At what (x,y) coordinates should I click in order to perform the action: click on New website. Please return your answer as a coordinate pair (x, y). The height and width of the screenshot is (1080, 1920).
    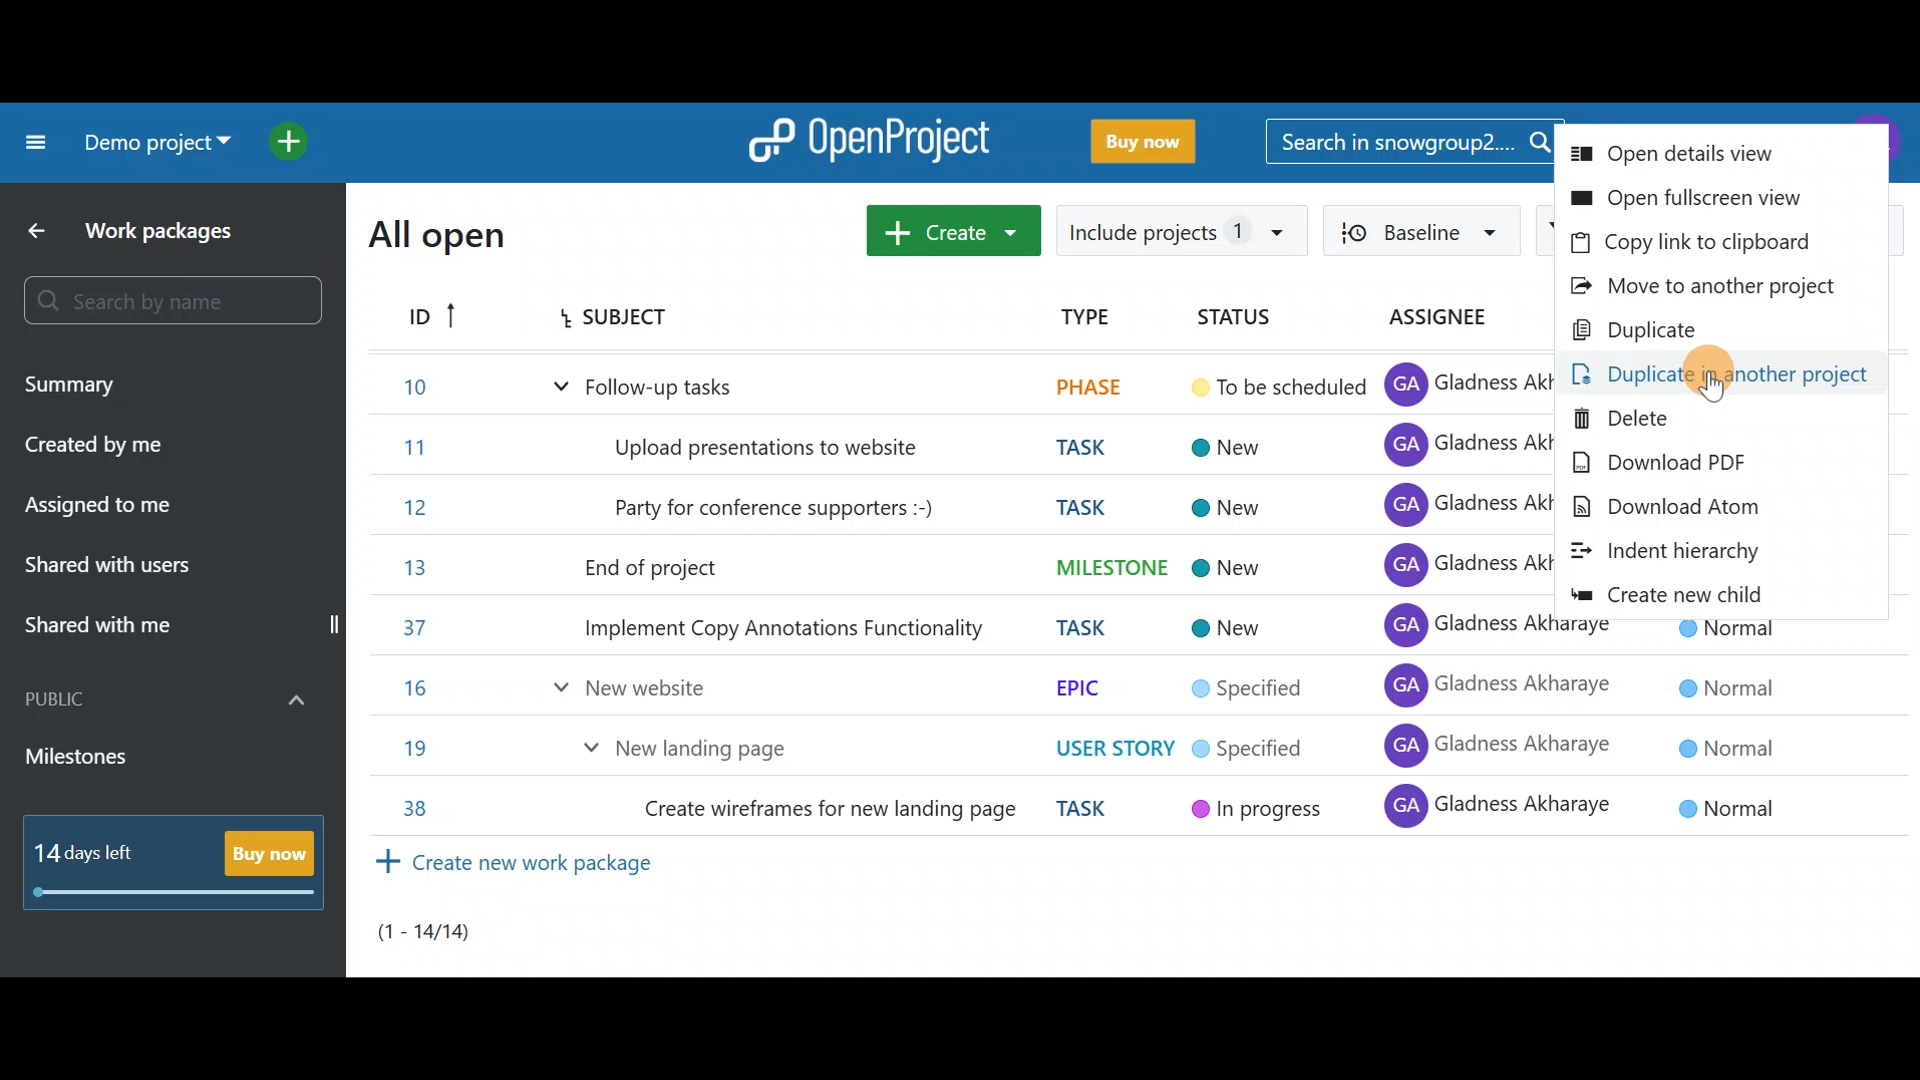
    Looking at the image, I should click on (645, 687).